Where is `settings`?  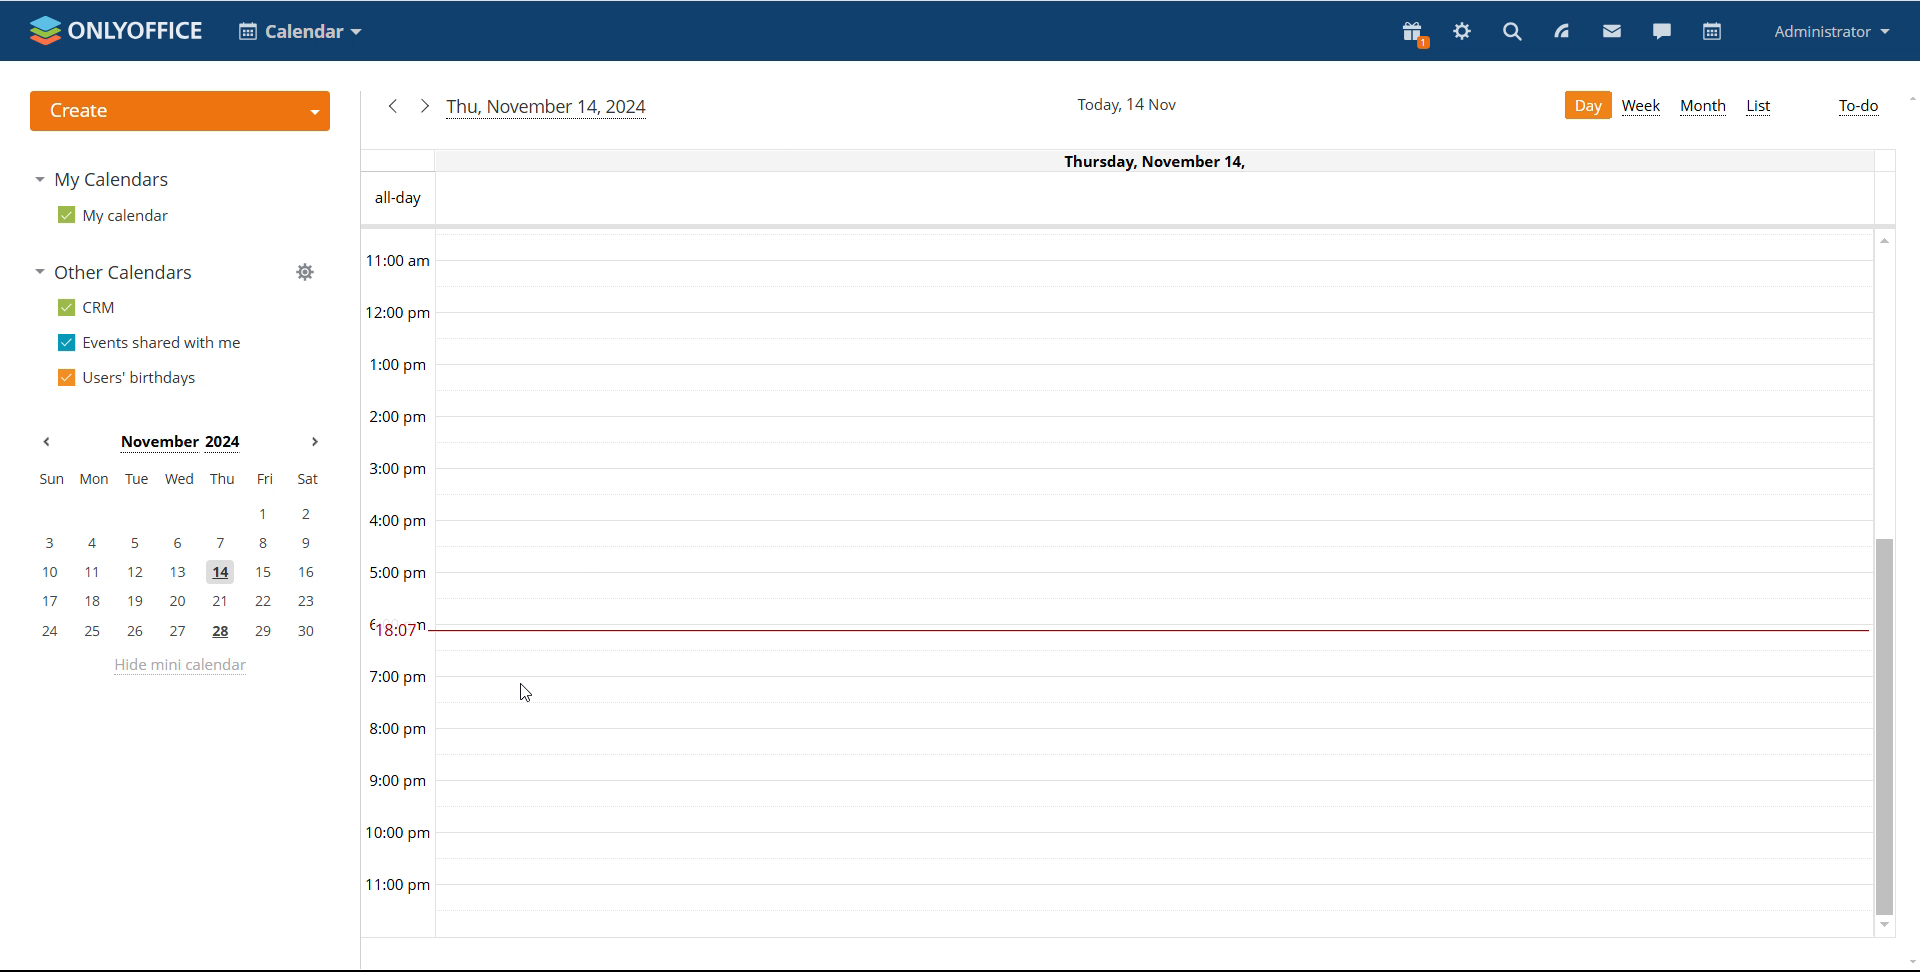
settings is located at coordinates (1462, 33).